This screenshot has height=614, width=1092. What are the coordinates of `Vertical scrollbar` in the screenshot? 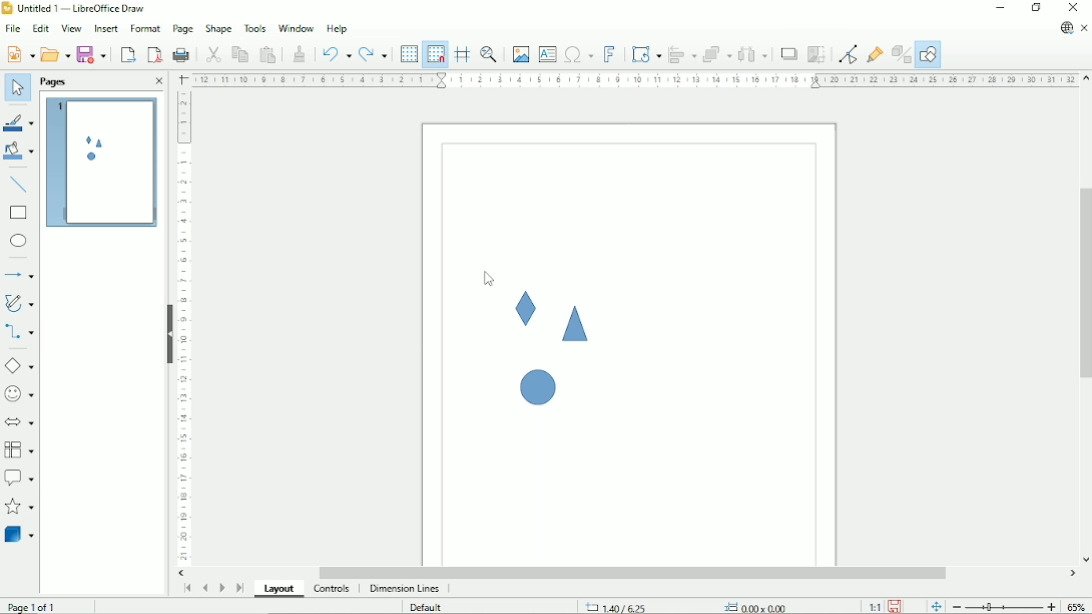 It's located at (1083, 282).